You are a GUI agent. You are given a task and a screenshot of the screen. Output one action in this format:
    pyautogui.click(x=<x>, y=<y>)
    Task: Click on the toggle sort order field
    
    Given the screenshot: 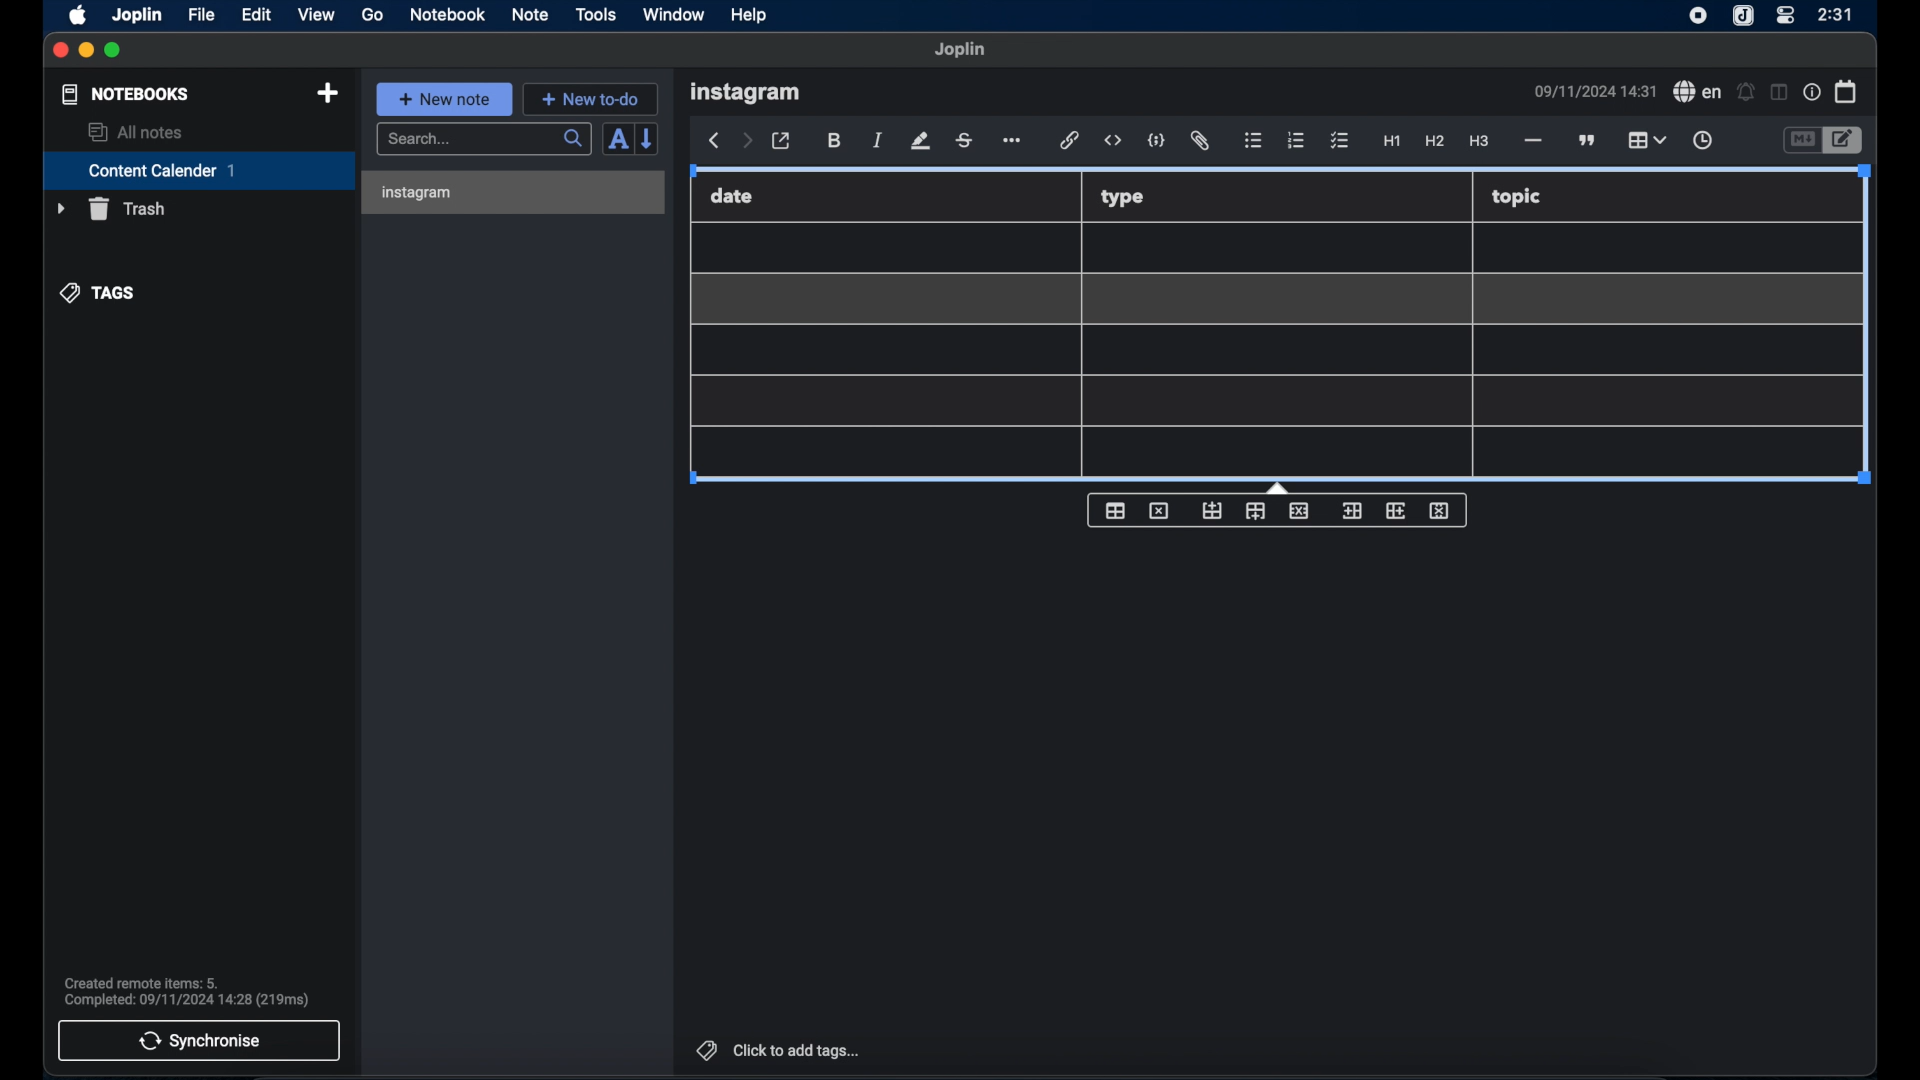 What is the action you would take?
    pyautogui.click(x=617, y=140)
    